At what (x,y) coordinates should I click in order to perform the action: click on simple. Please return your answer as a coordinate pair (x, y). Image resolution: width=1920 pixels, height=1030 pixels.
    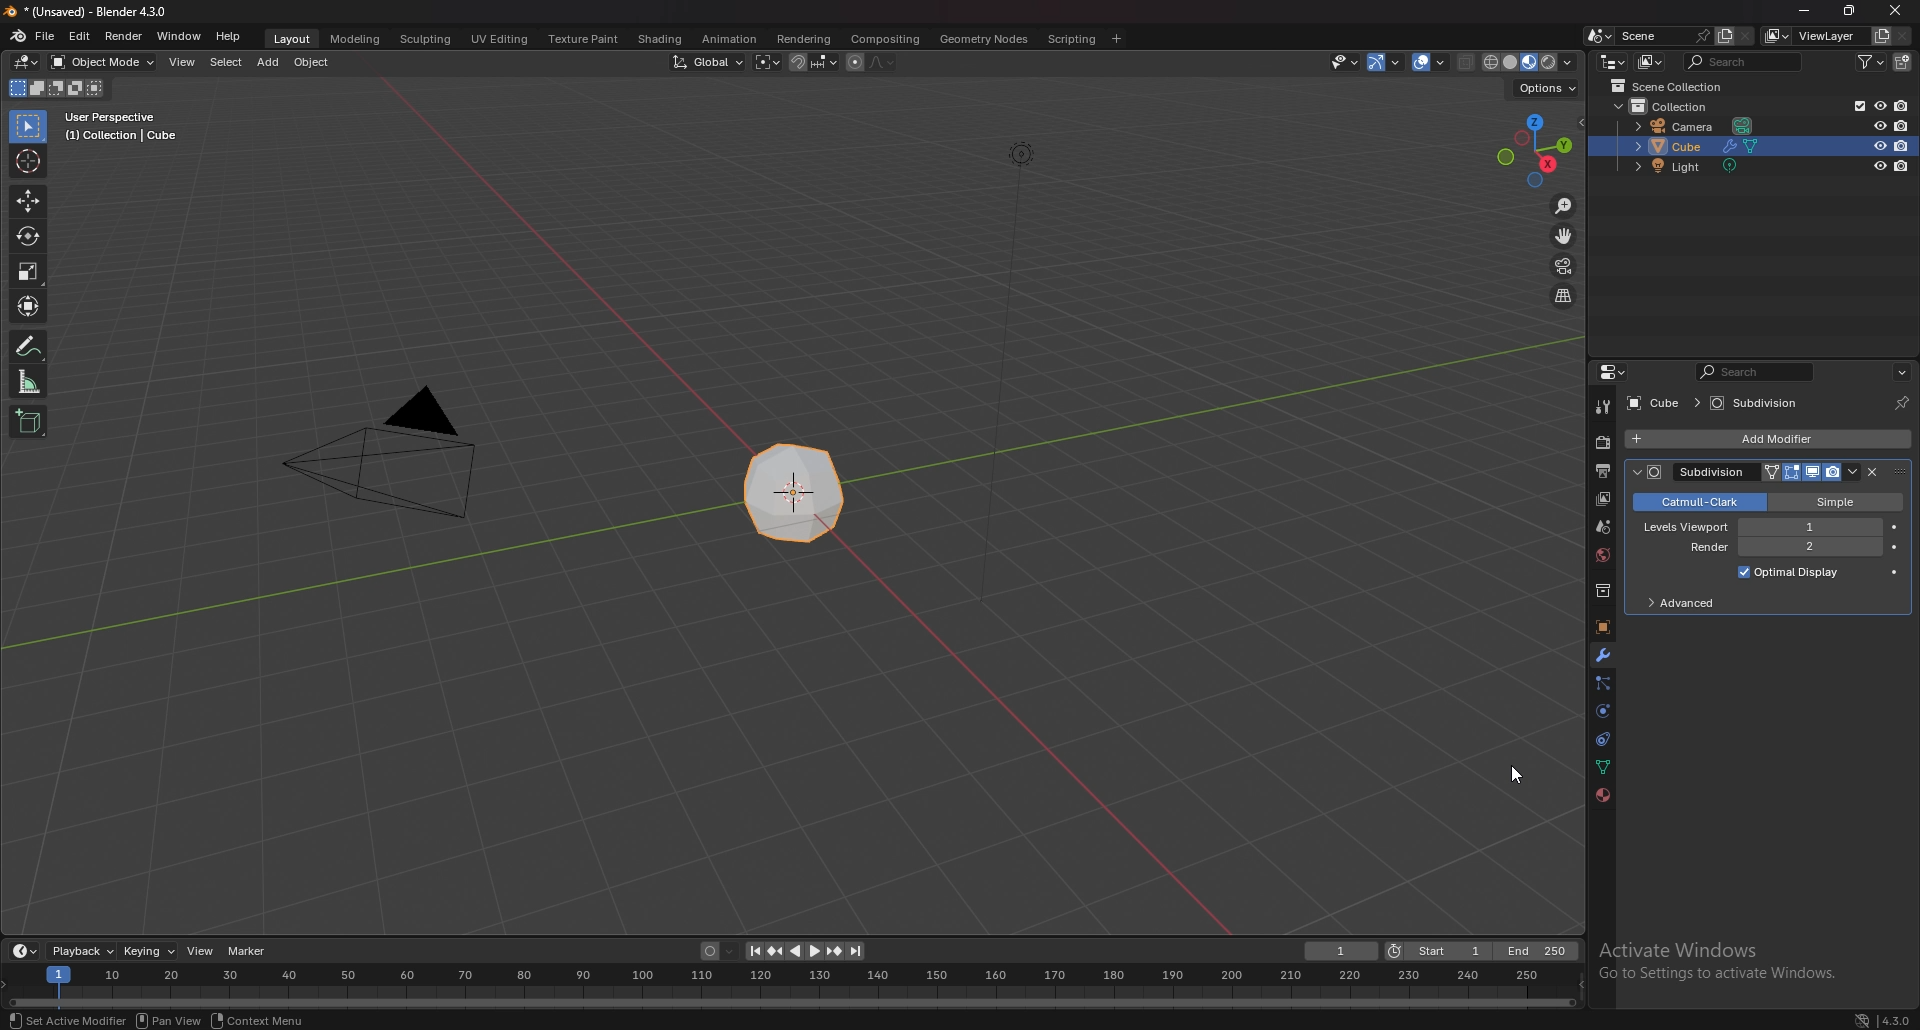
    Looking at the image, I should click on (1833, 501).